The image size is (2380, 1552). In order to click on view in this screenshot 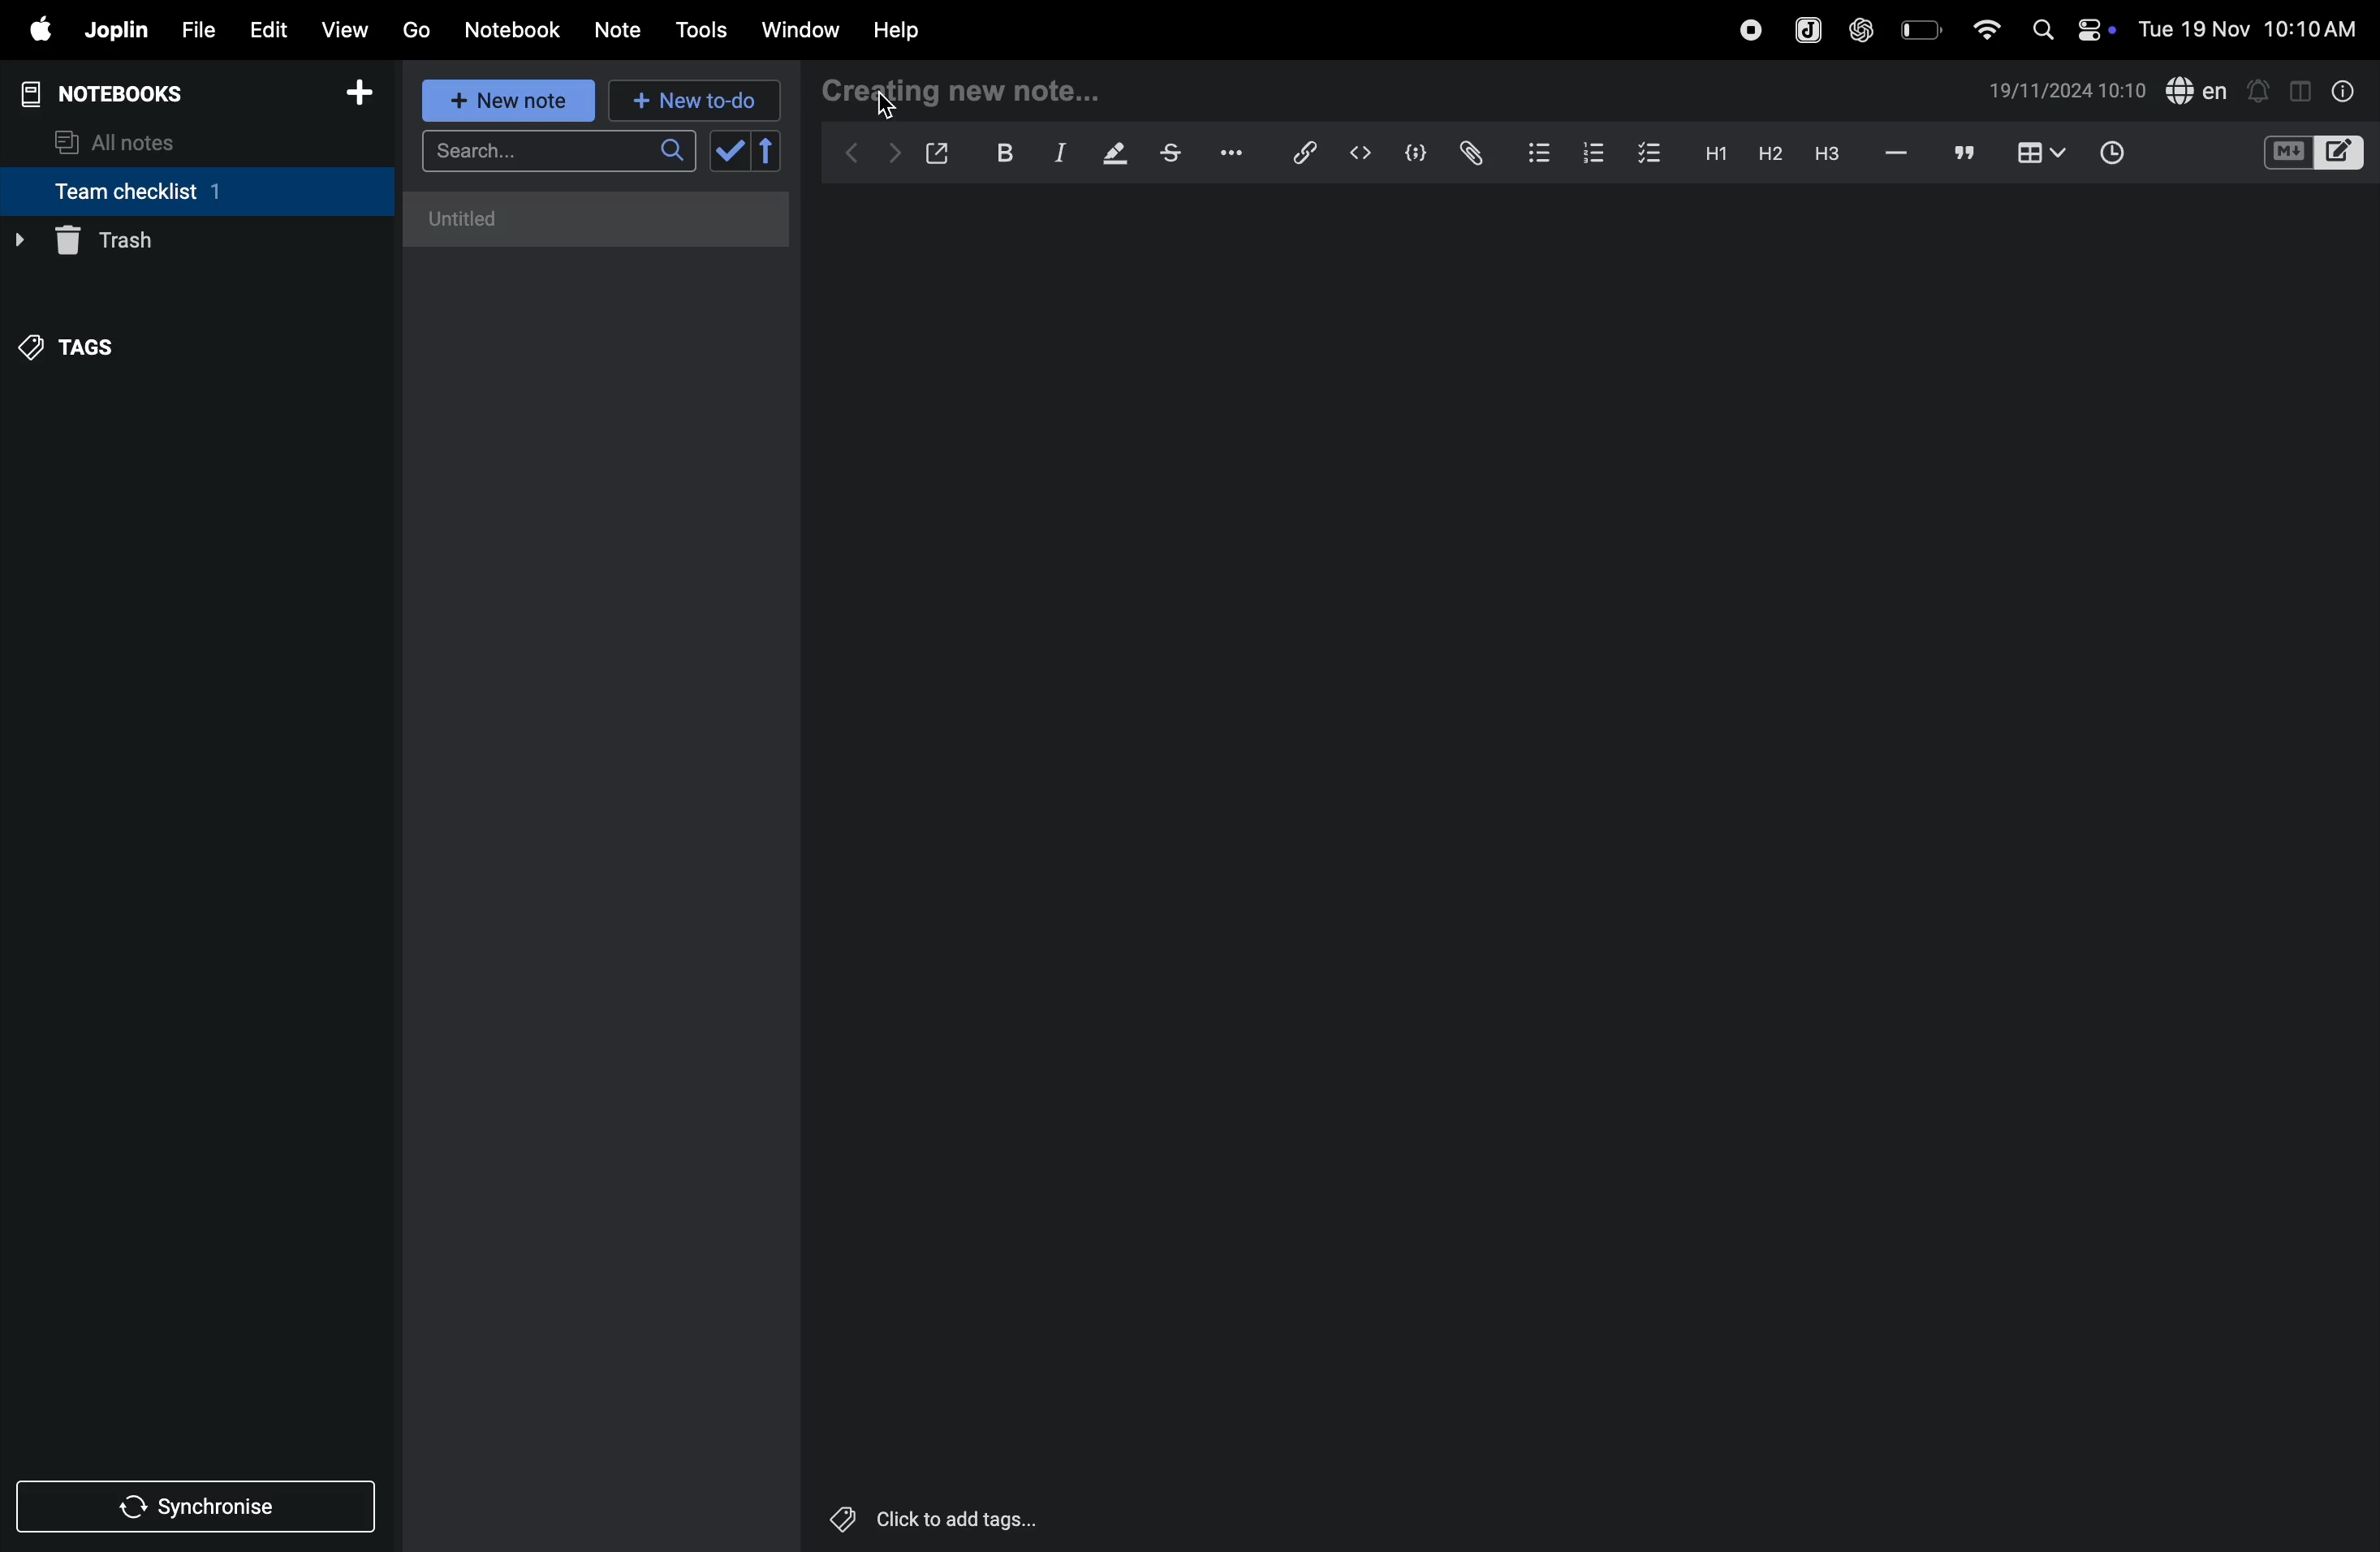, I will do `click(349, 27)`.